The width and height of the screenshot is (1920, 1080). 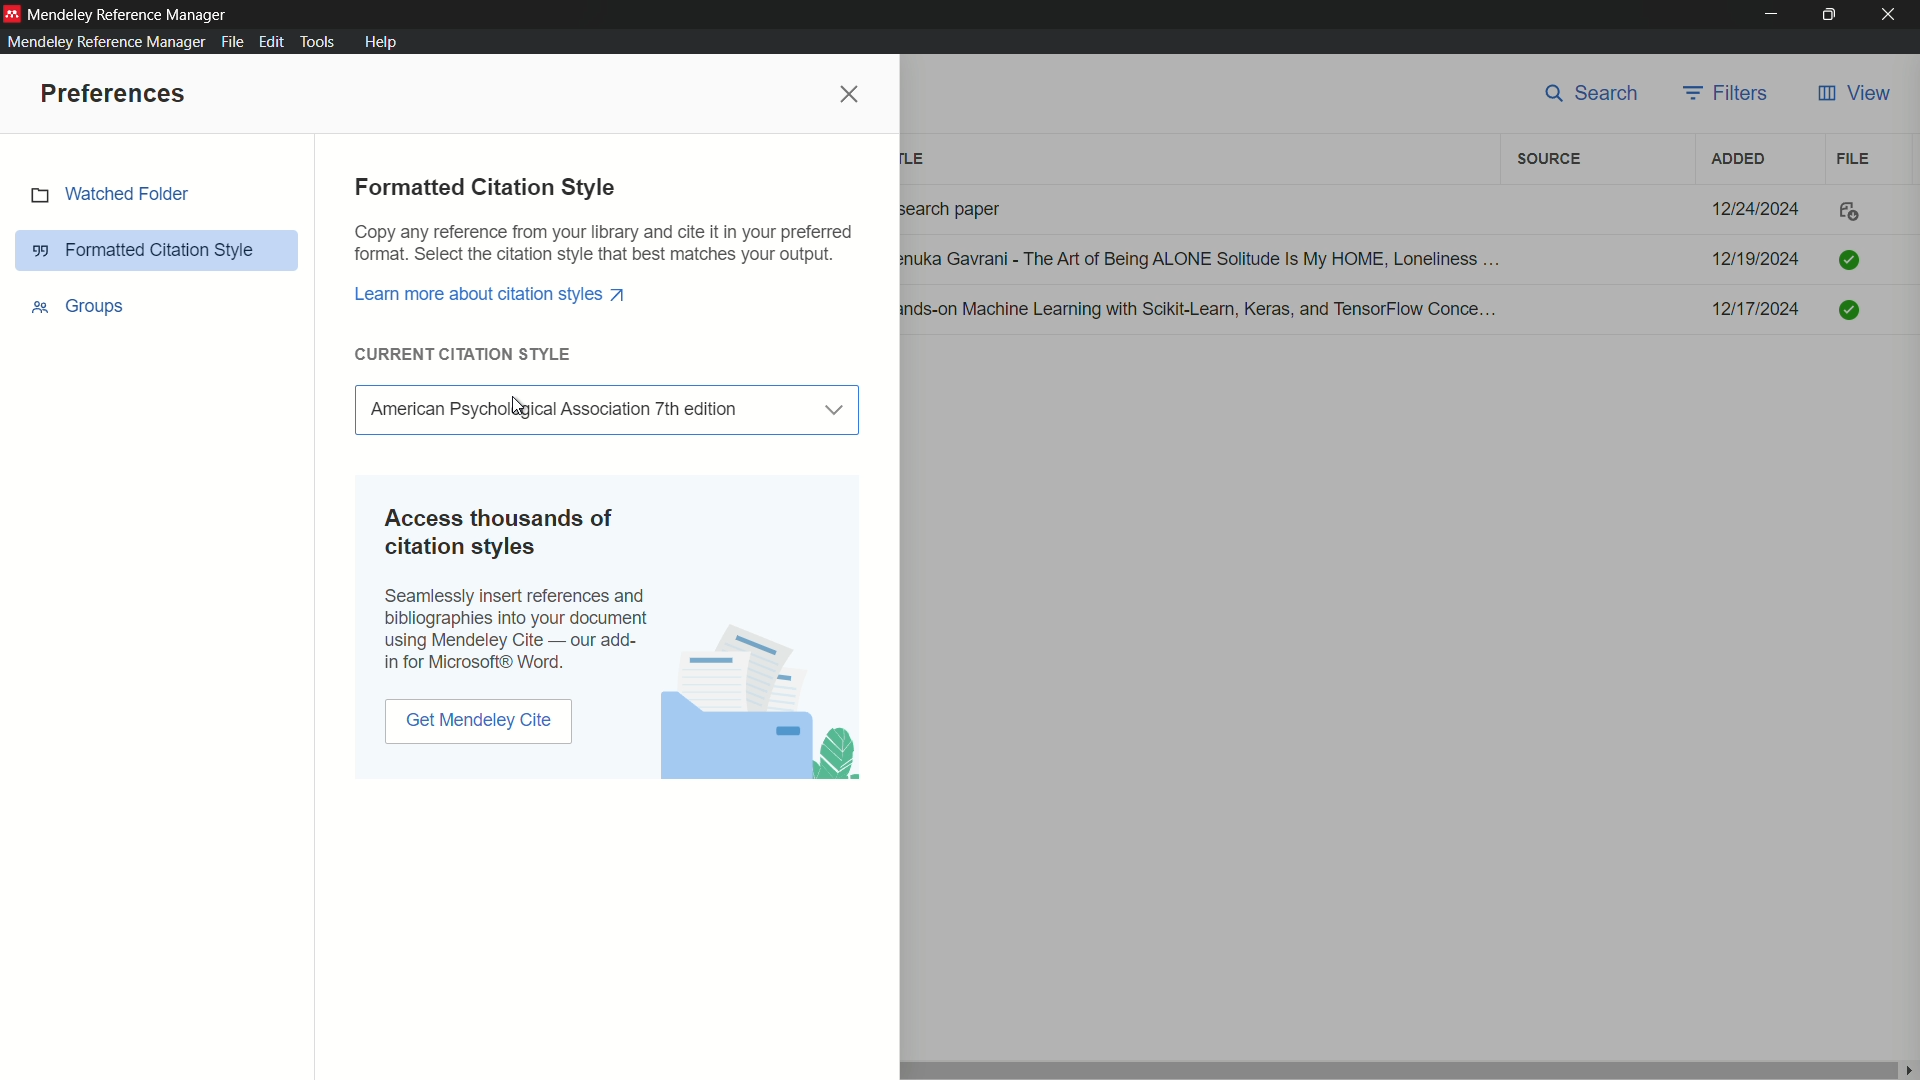 I want to click on preferences, so click(x=110, y=94).